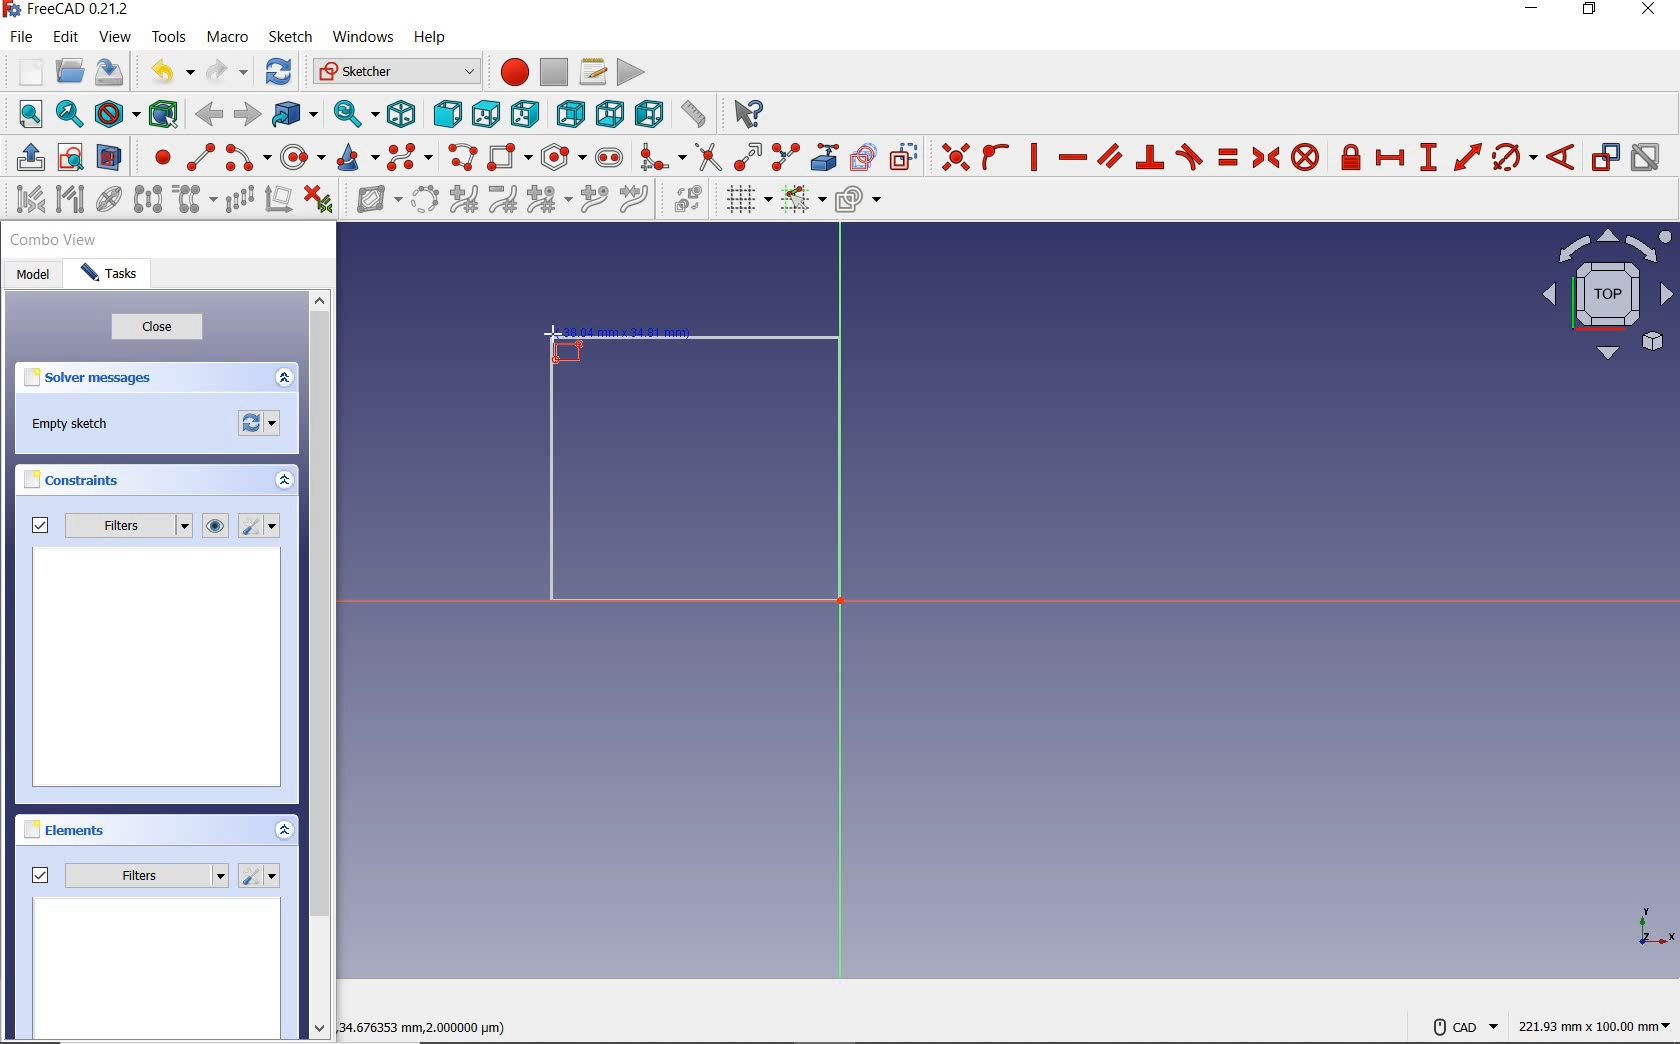 Image resolution: width=1680 pixels, height=1044 pixels. I want to click on activate/deactivate constraint, so click(1647, 159).